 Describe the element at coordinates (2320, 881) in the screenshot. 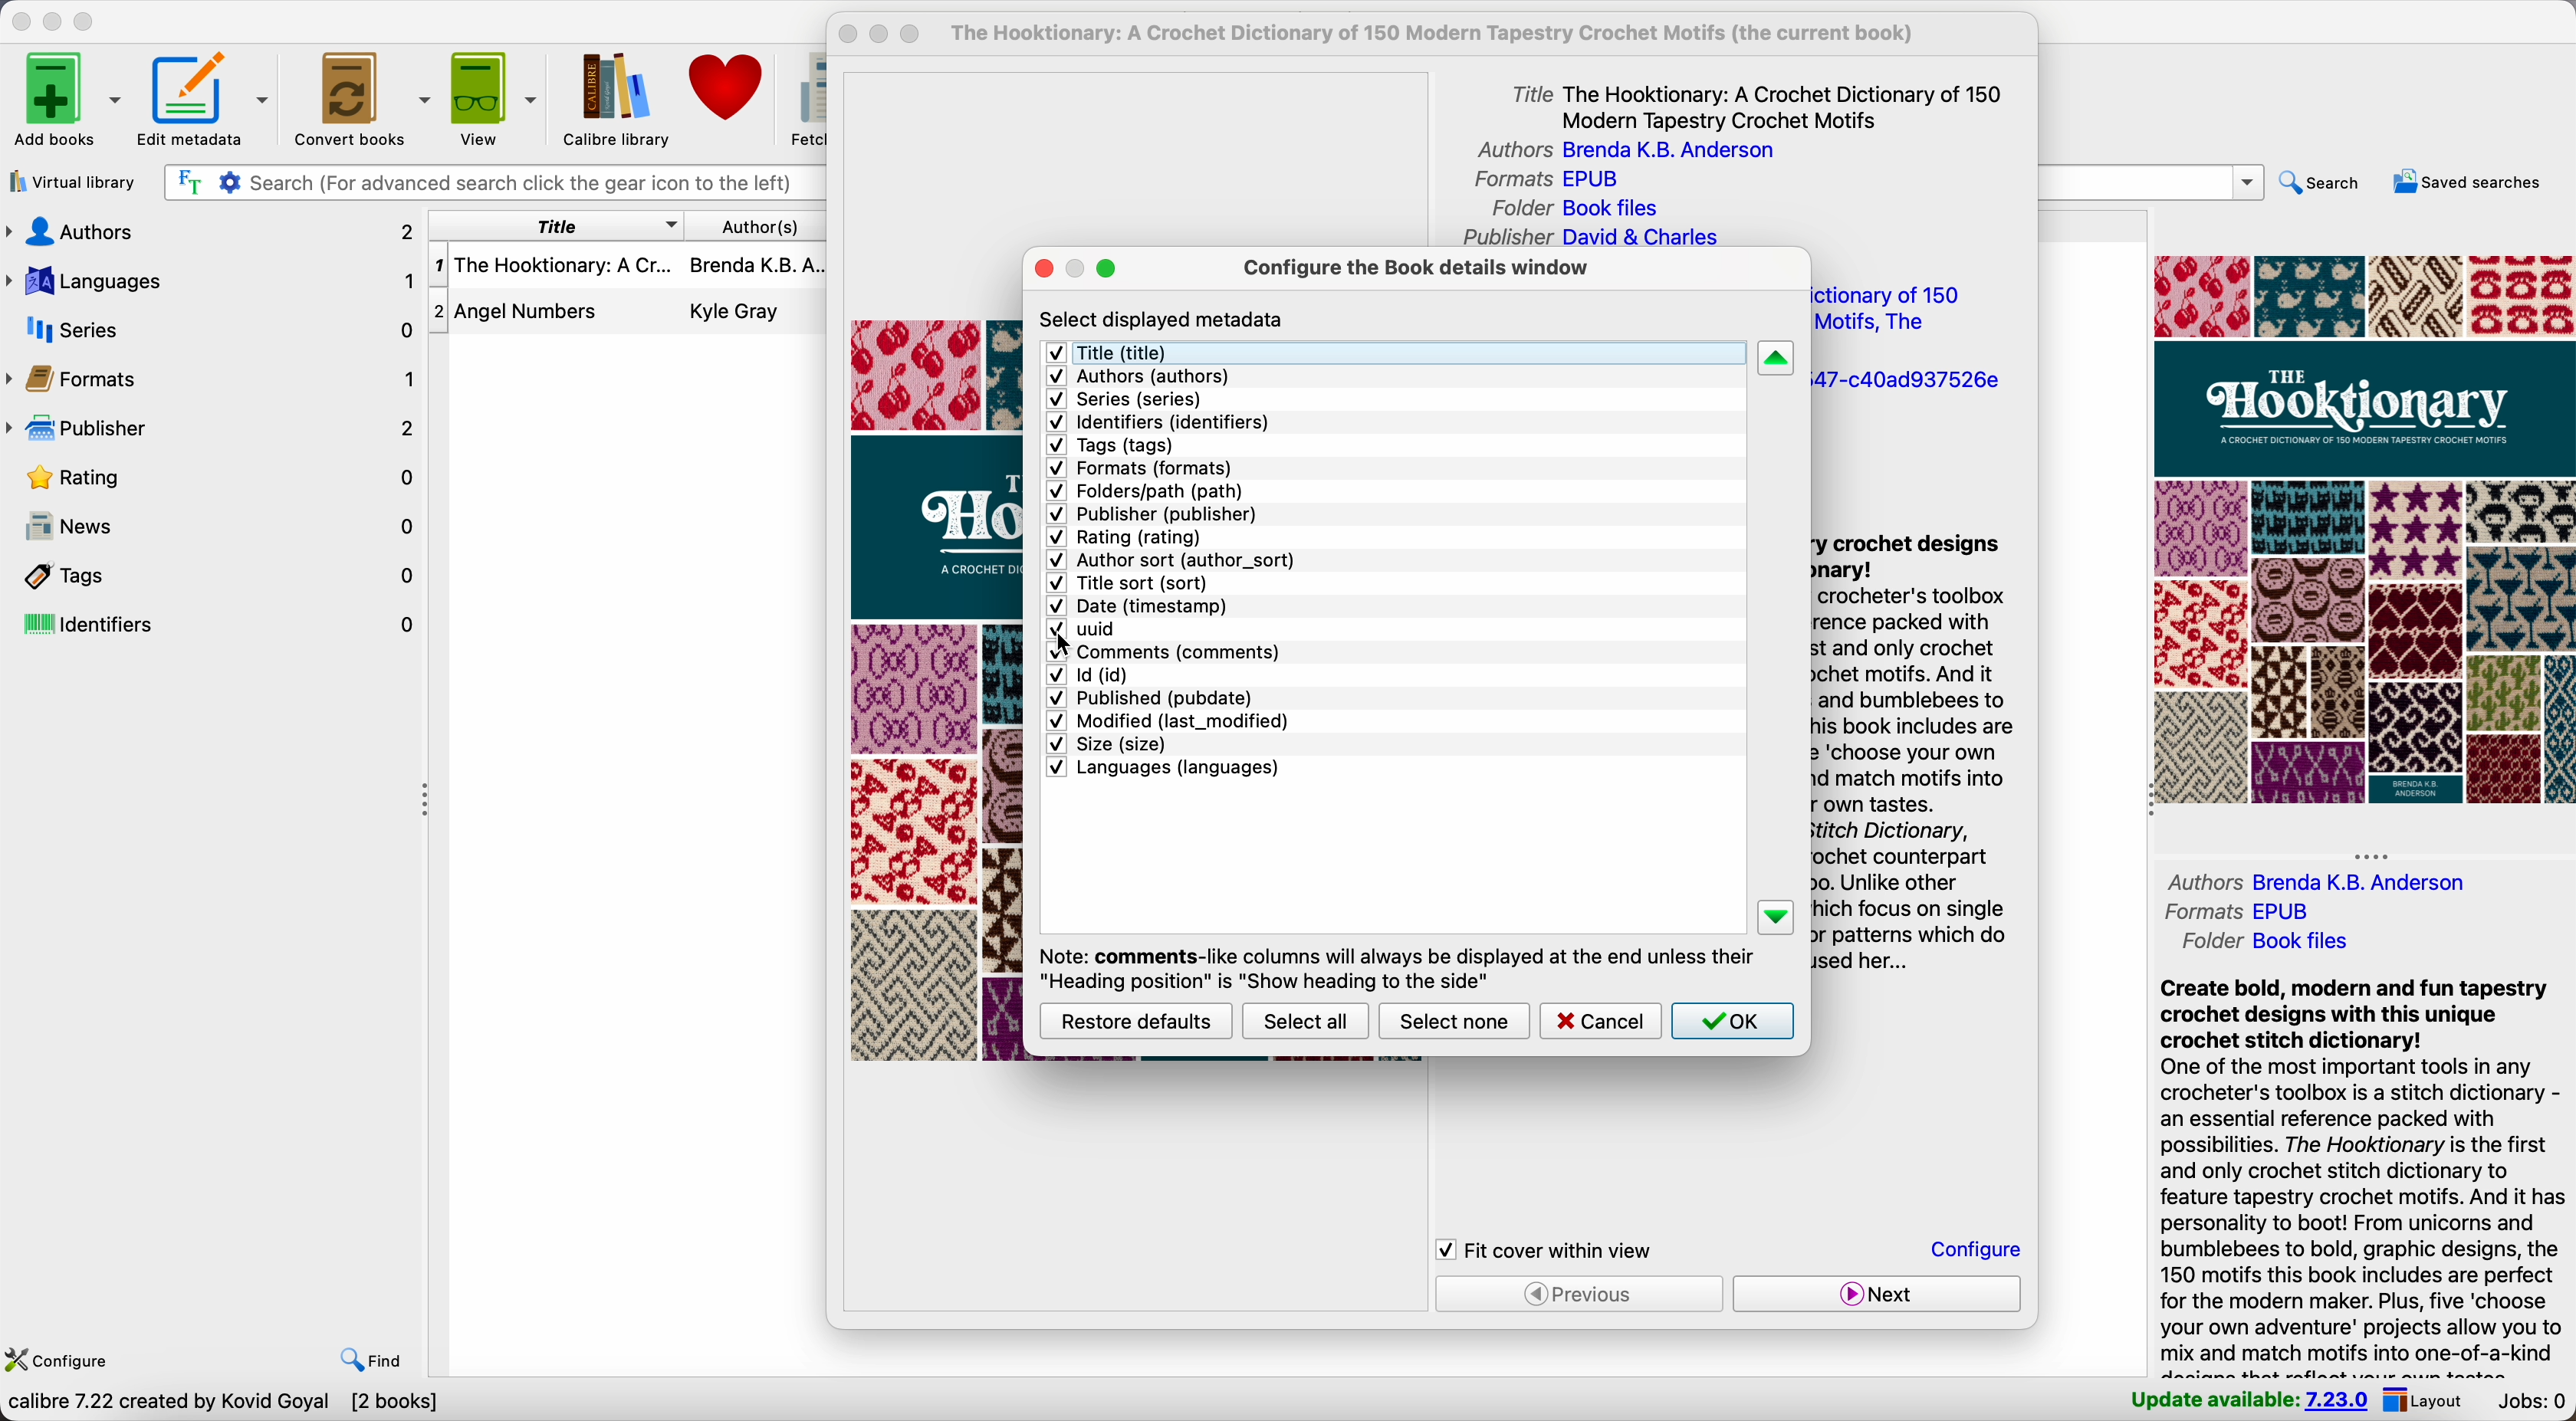

I see `author` at that location.